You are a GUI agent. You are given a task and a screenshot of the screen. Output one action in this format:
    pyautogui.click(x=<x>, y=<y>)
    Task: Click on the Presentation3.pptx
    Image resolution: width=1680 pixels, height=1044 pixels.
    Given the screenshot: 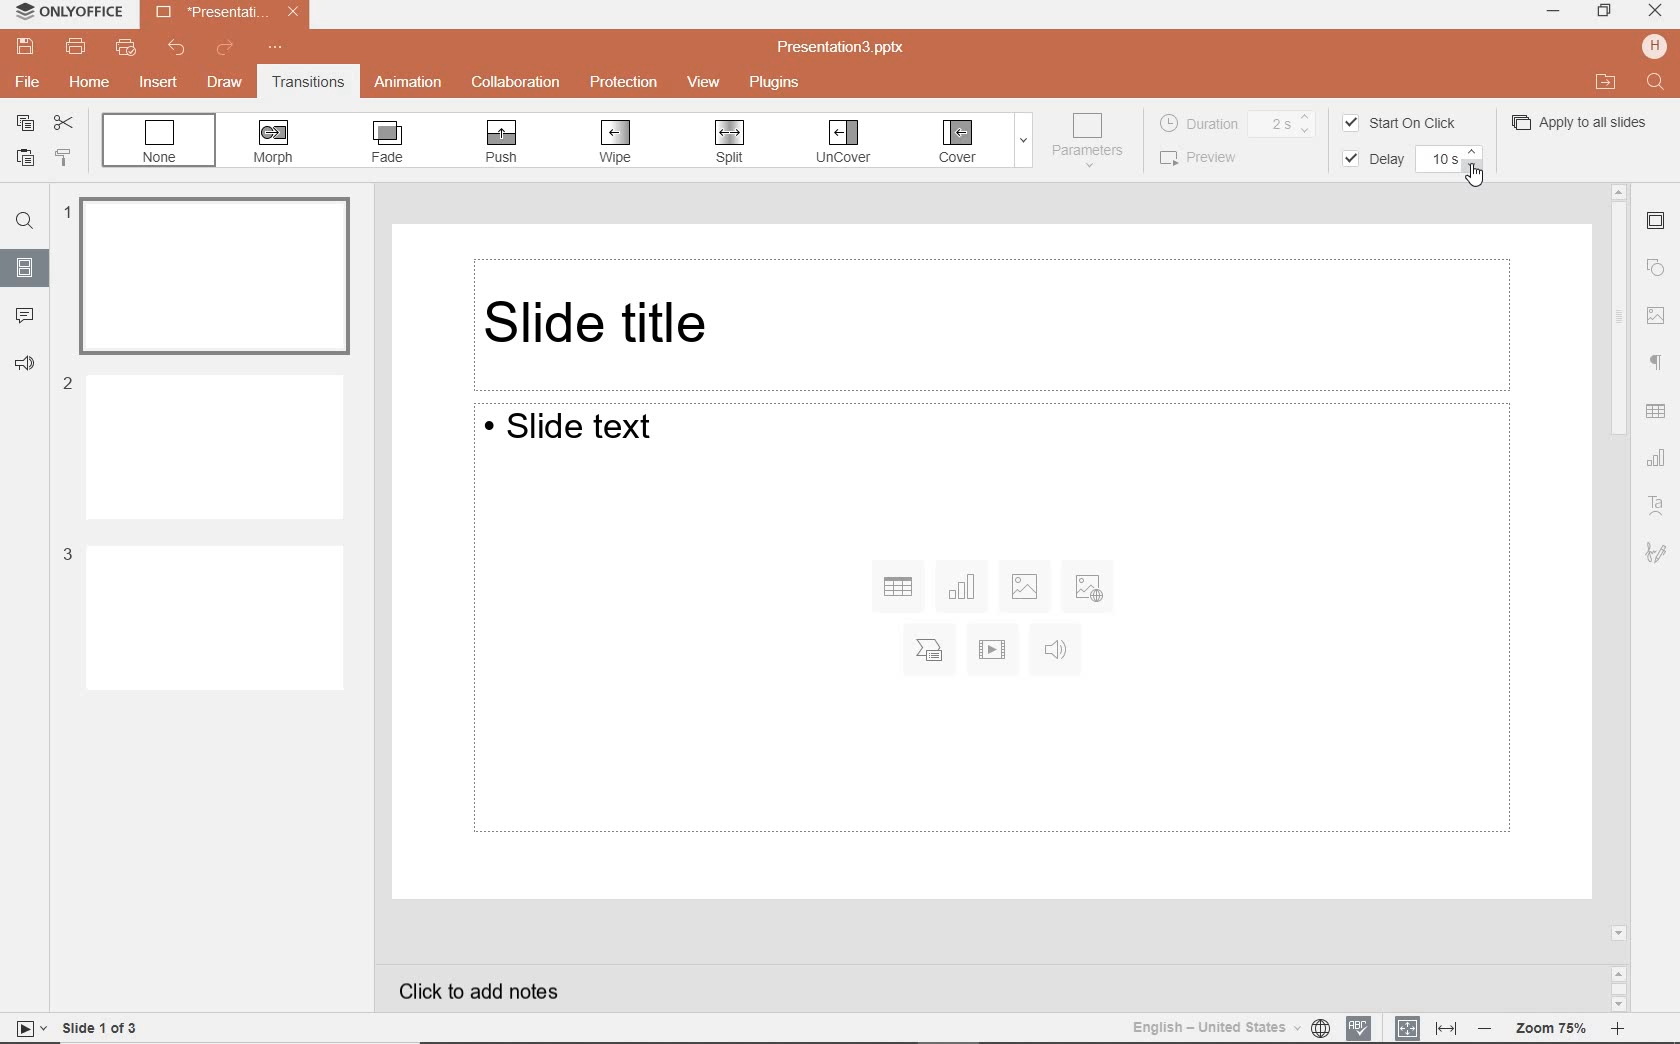 What is the action you would take?
    pyautogui.click(x=842, y=47)
    